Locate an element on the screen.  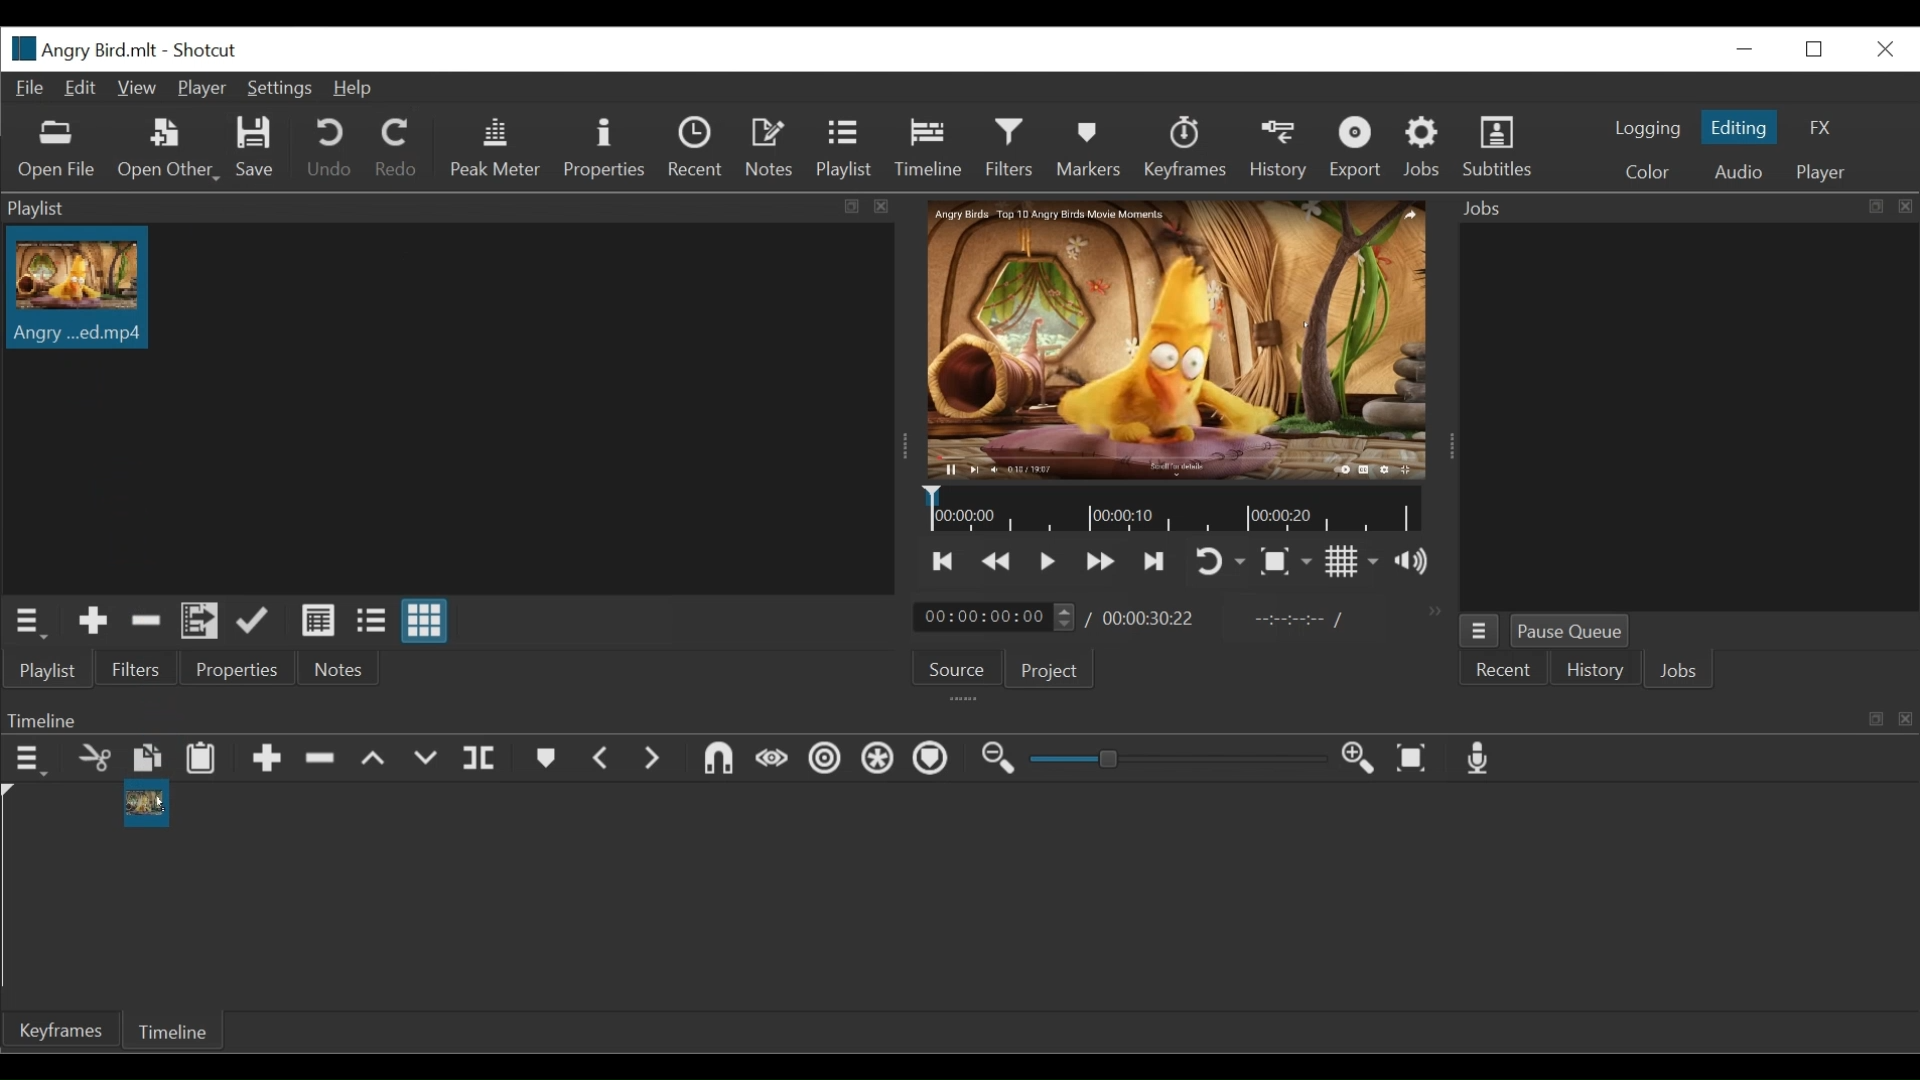
Timeline is located at coordinates (960, 718).